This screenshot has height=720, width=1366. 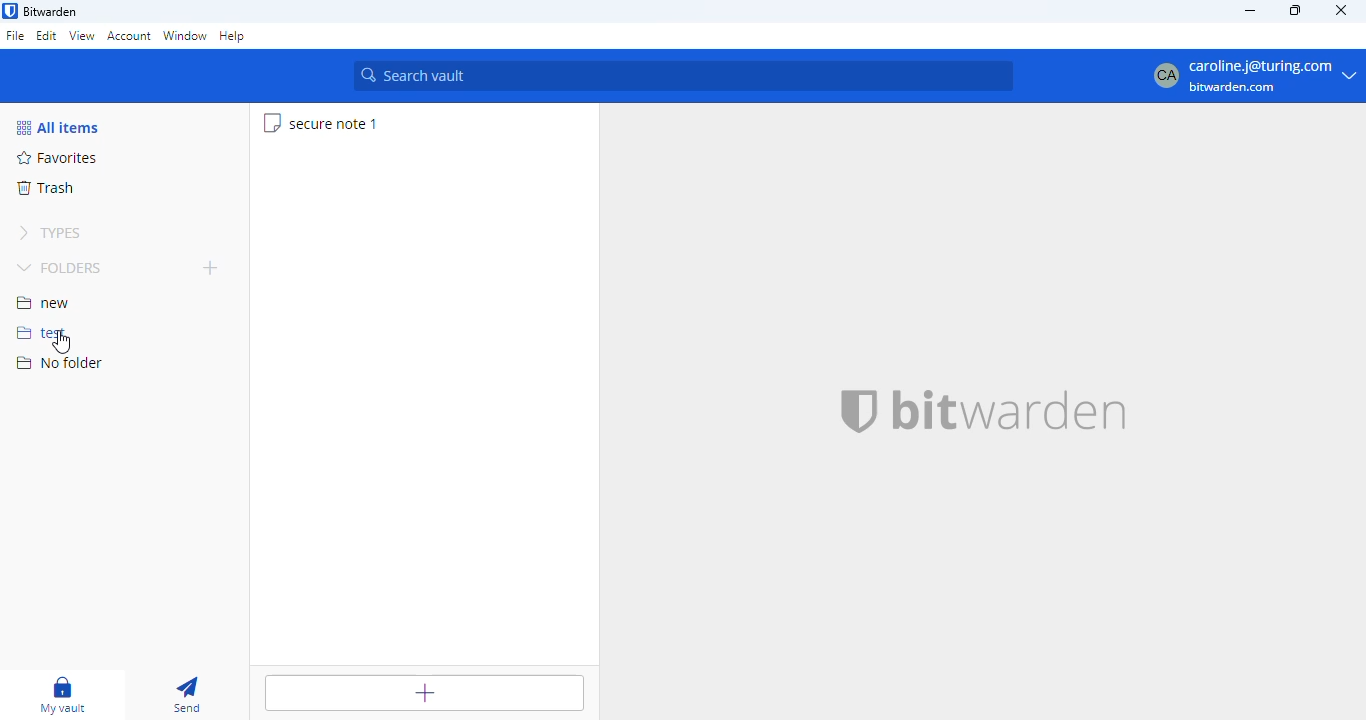 What do you see at coordinates (189, 695) in the screenshot?
I see `send` at bounding box center [189, 695].